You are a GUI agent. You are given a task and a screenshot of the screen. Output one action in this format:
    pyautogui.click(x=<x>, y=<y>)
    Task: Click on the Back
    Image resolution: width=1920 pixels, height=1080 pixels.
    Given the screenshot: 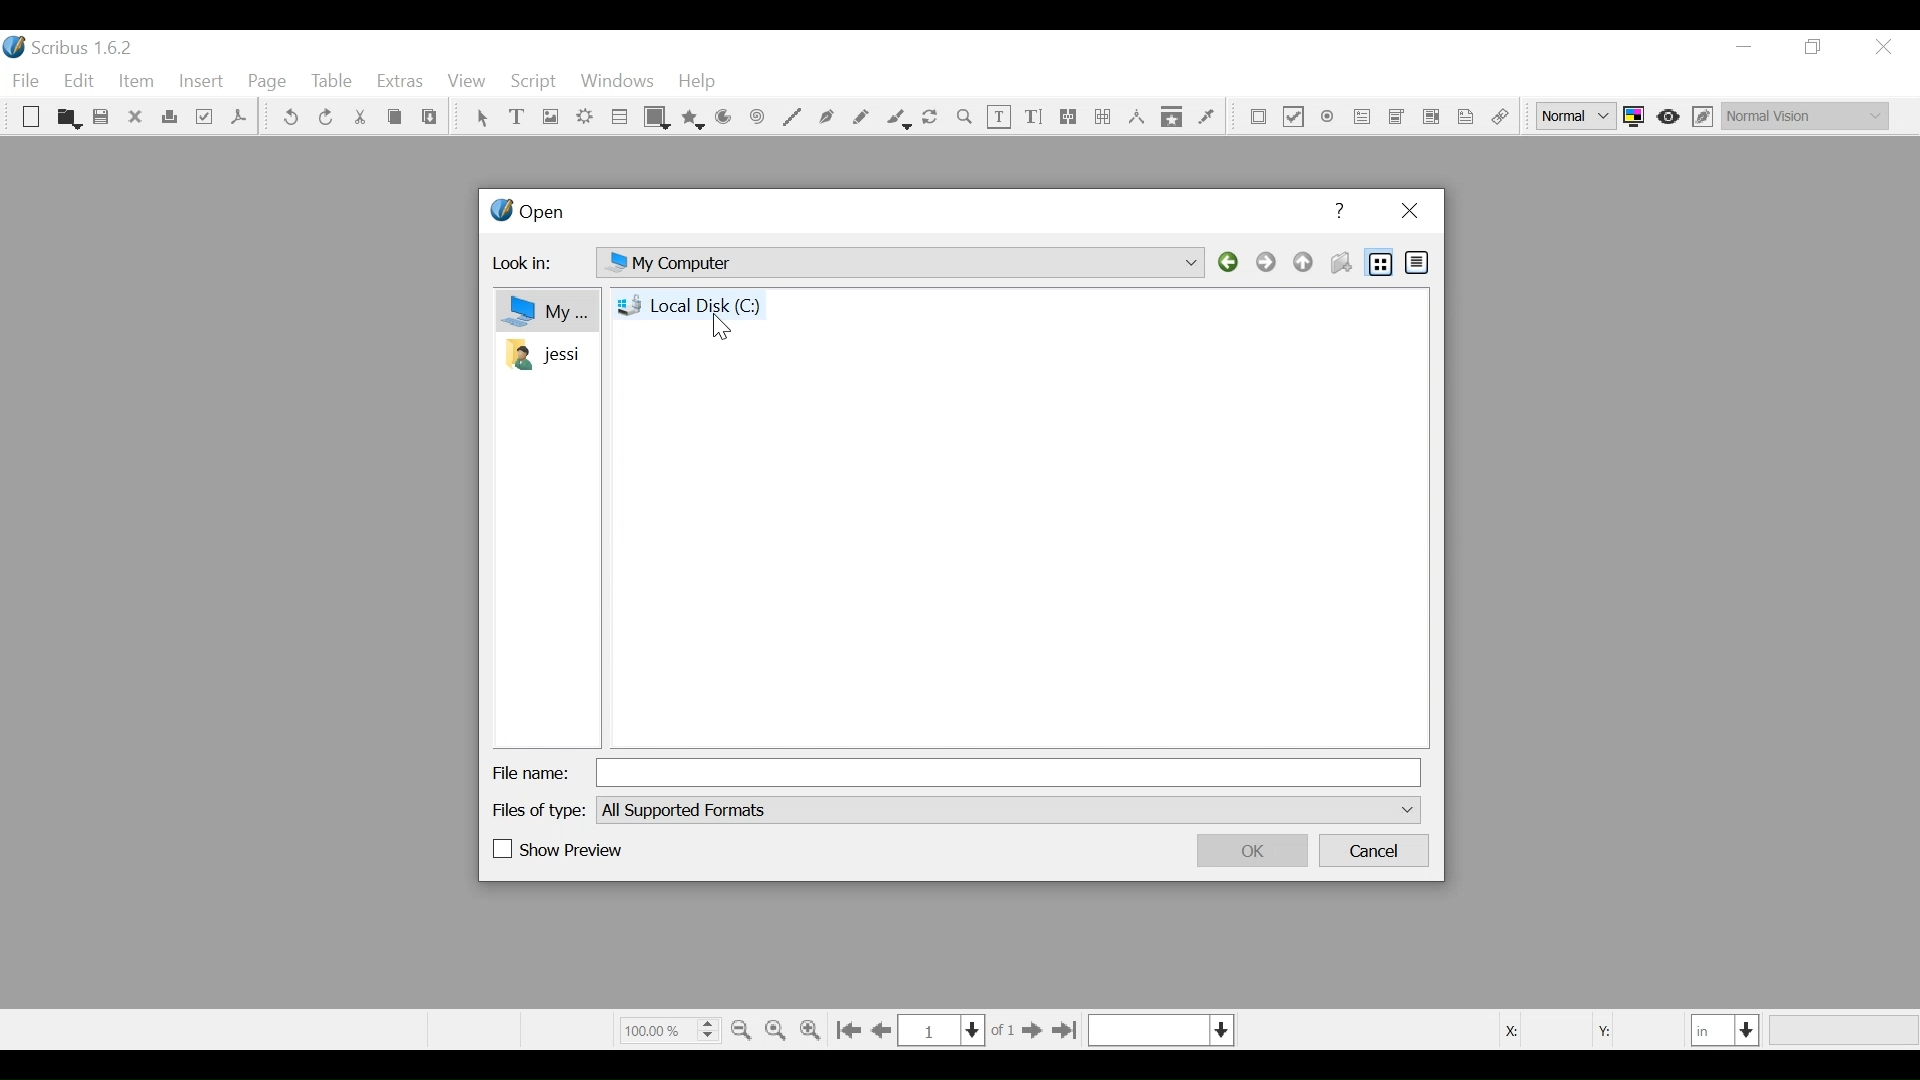 What is the action you would take?
    pyautogui.click(x=1231, y=263)
    